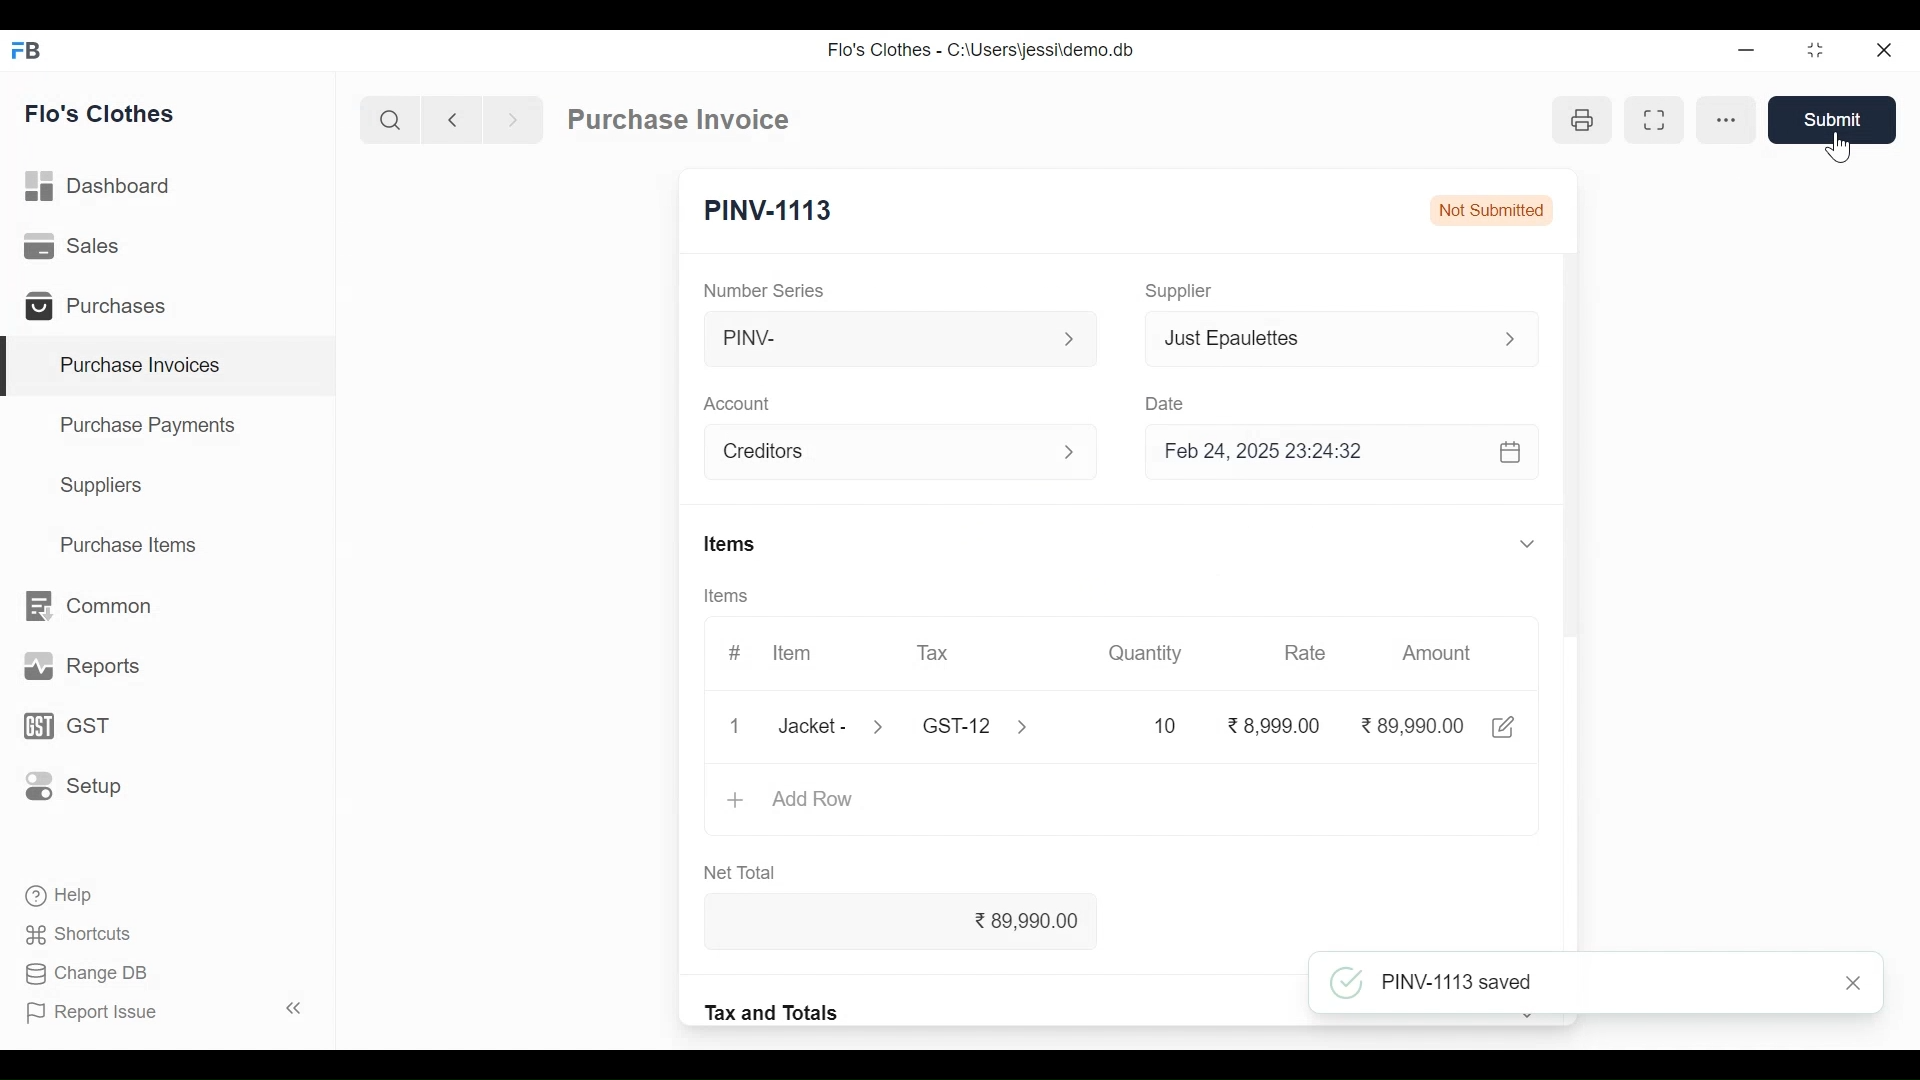  I want to click on Frappe Desktop icon, so click(31, 52).